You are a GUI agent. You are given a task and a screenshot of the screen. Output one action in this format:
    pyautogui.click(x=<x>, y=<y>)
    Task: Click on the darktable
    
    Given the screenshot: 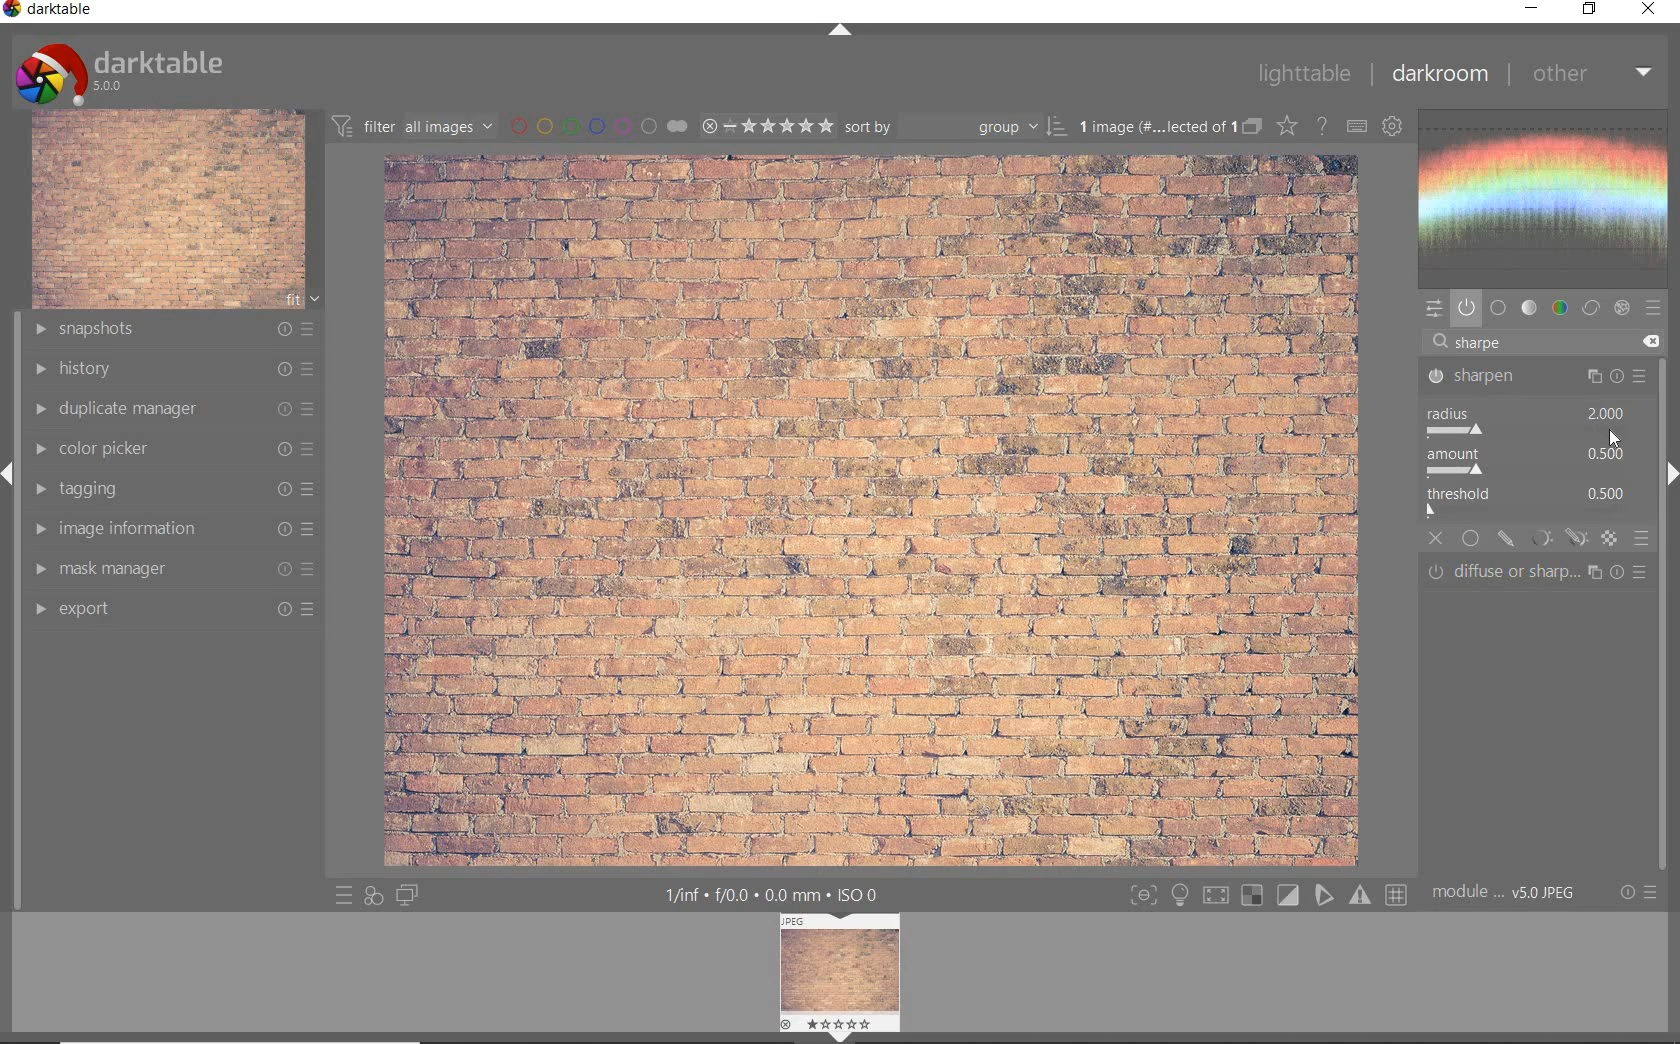 What is the action you would take?
    pyautogui.click(x=51, y=11)
    